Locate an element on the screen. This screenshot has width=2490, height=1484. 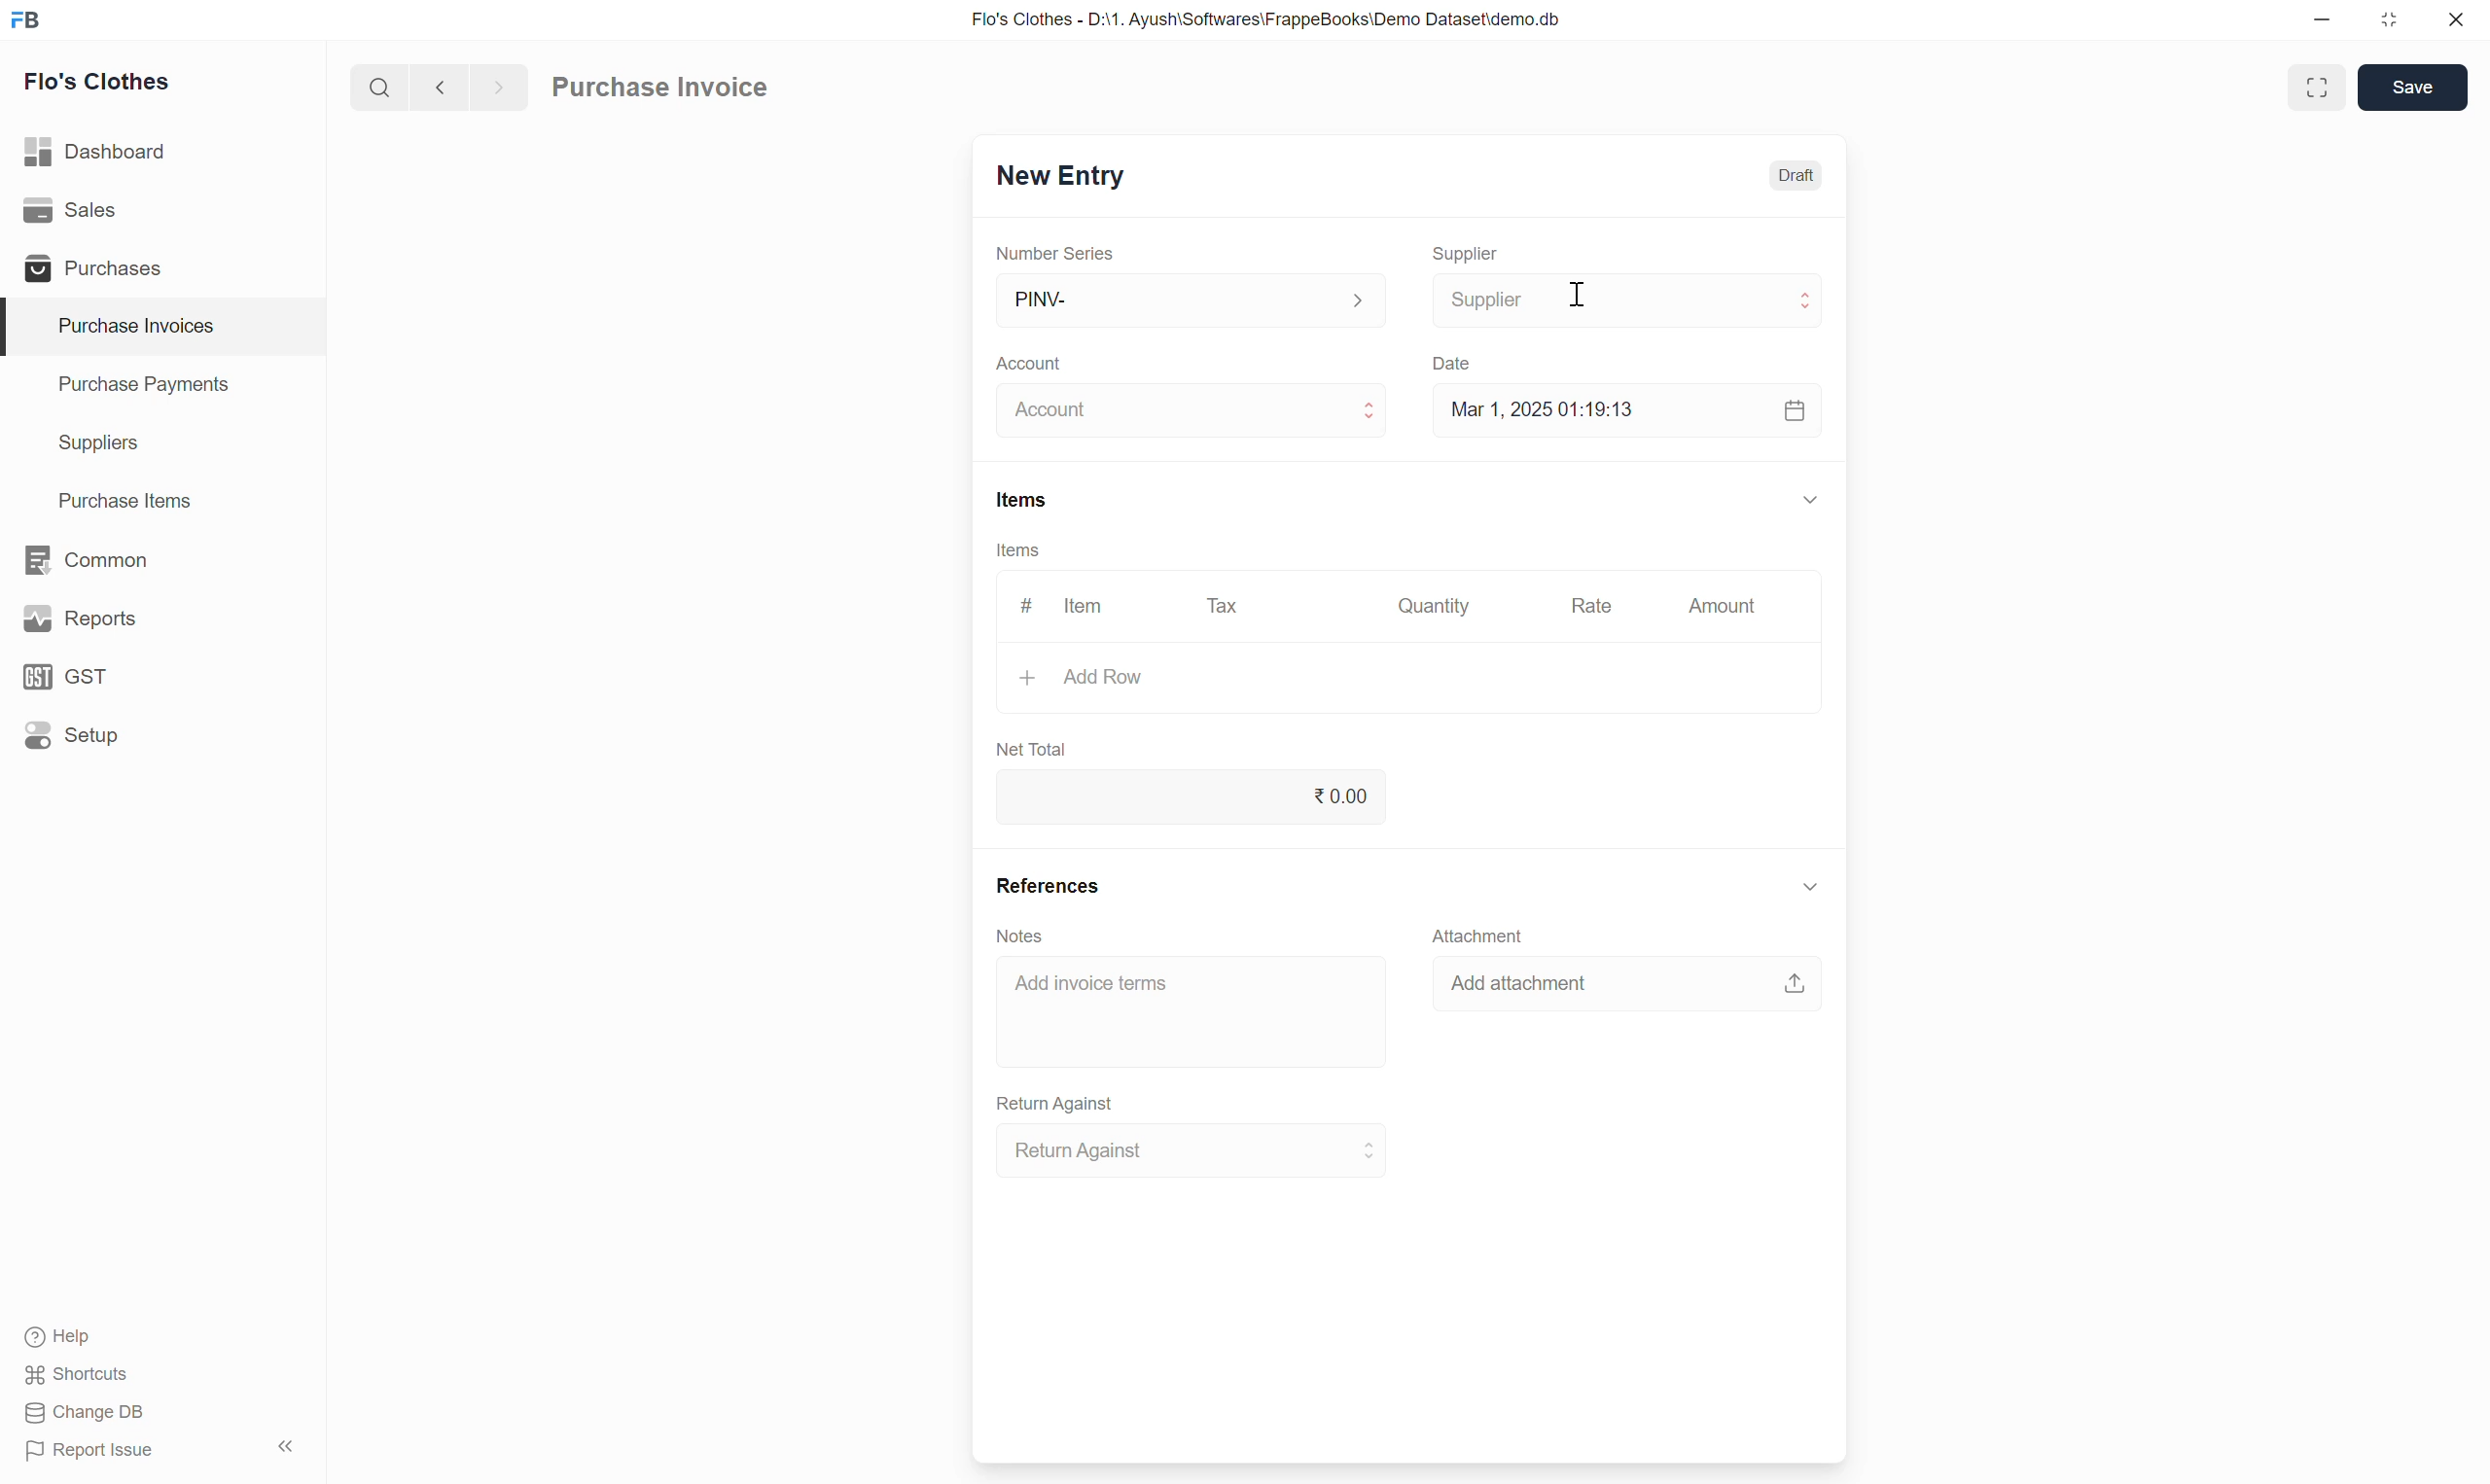
frappe books logo is located at coordinates (30, 19).